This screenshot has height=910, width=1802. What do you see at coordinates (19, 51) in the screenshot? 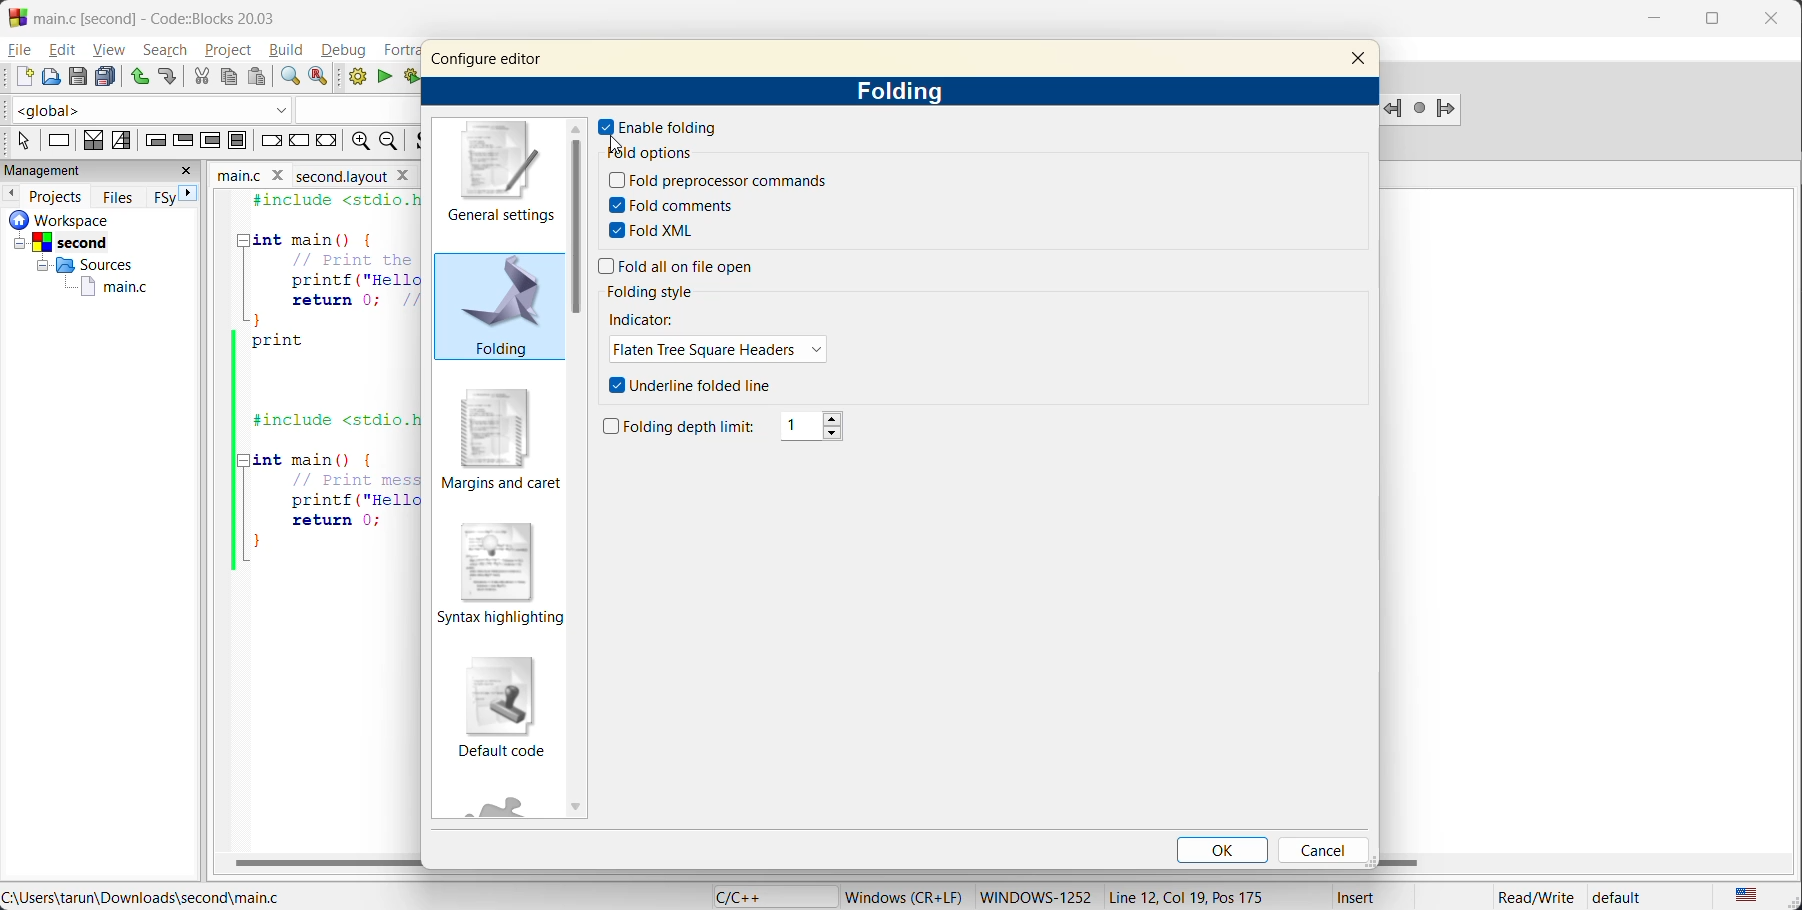
I see `file` at bounding box center [19, 51].